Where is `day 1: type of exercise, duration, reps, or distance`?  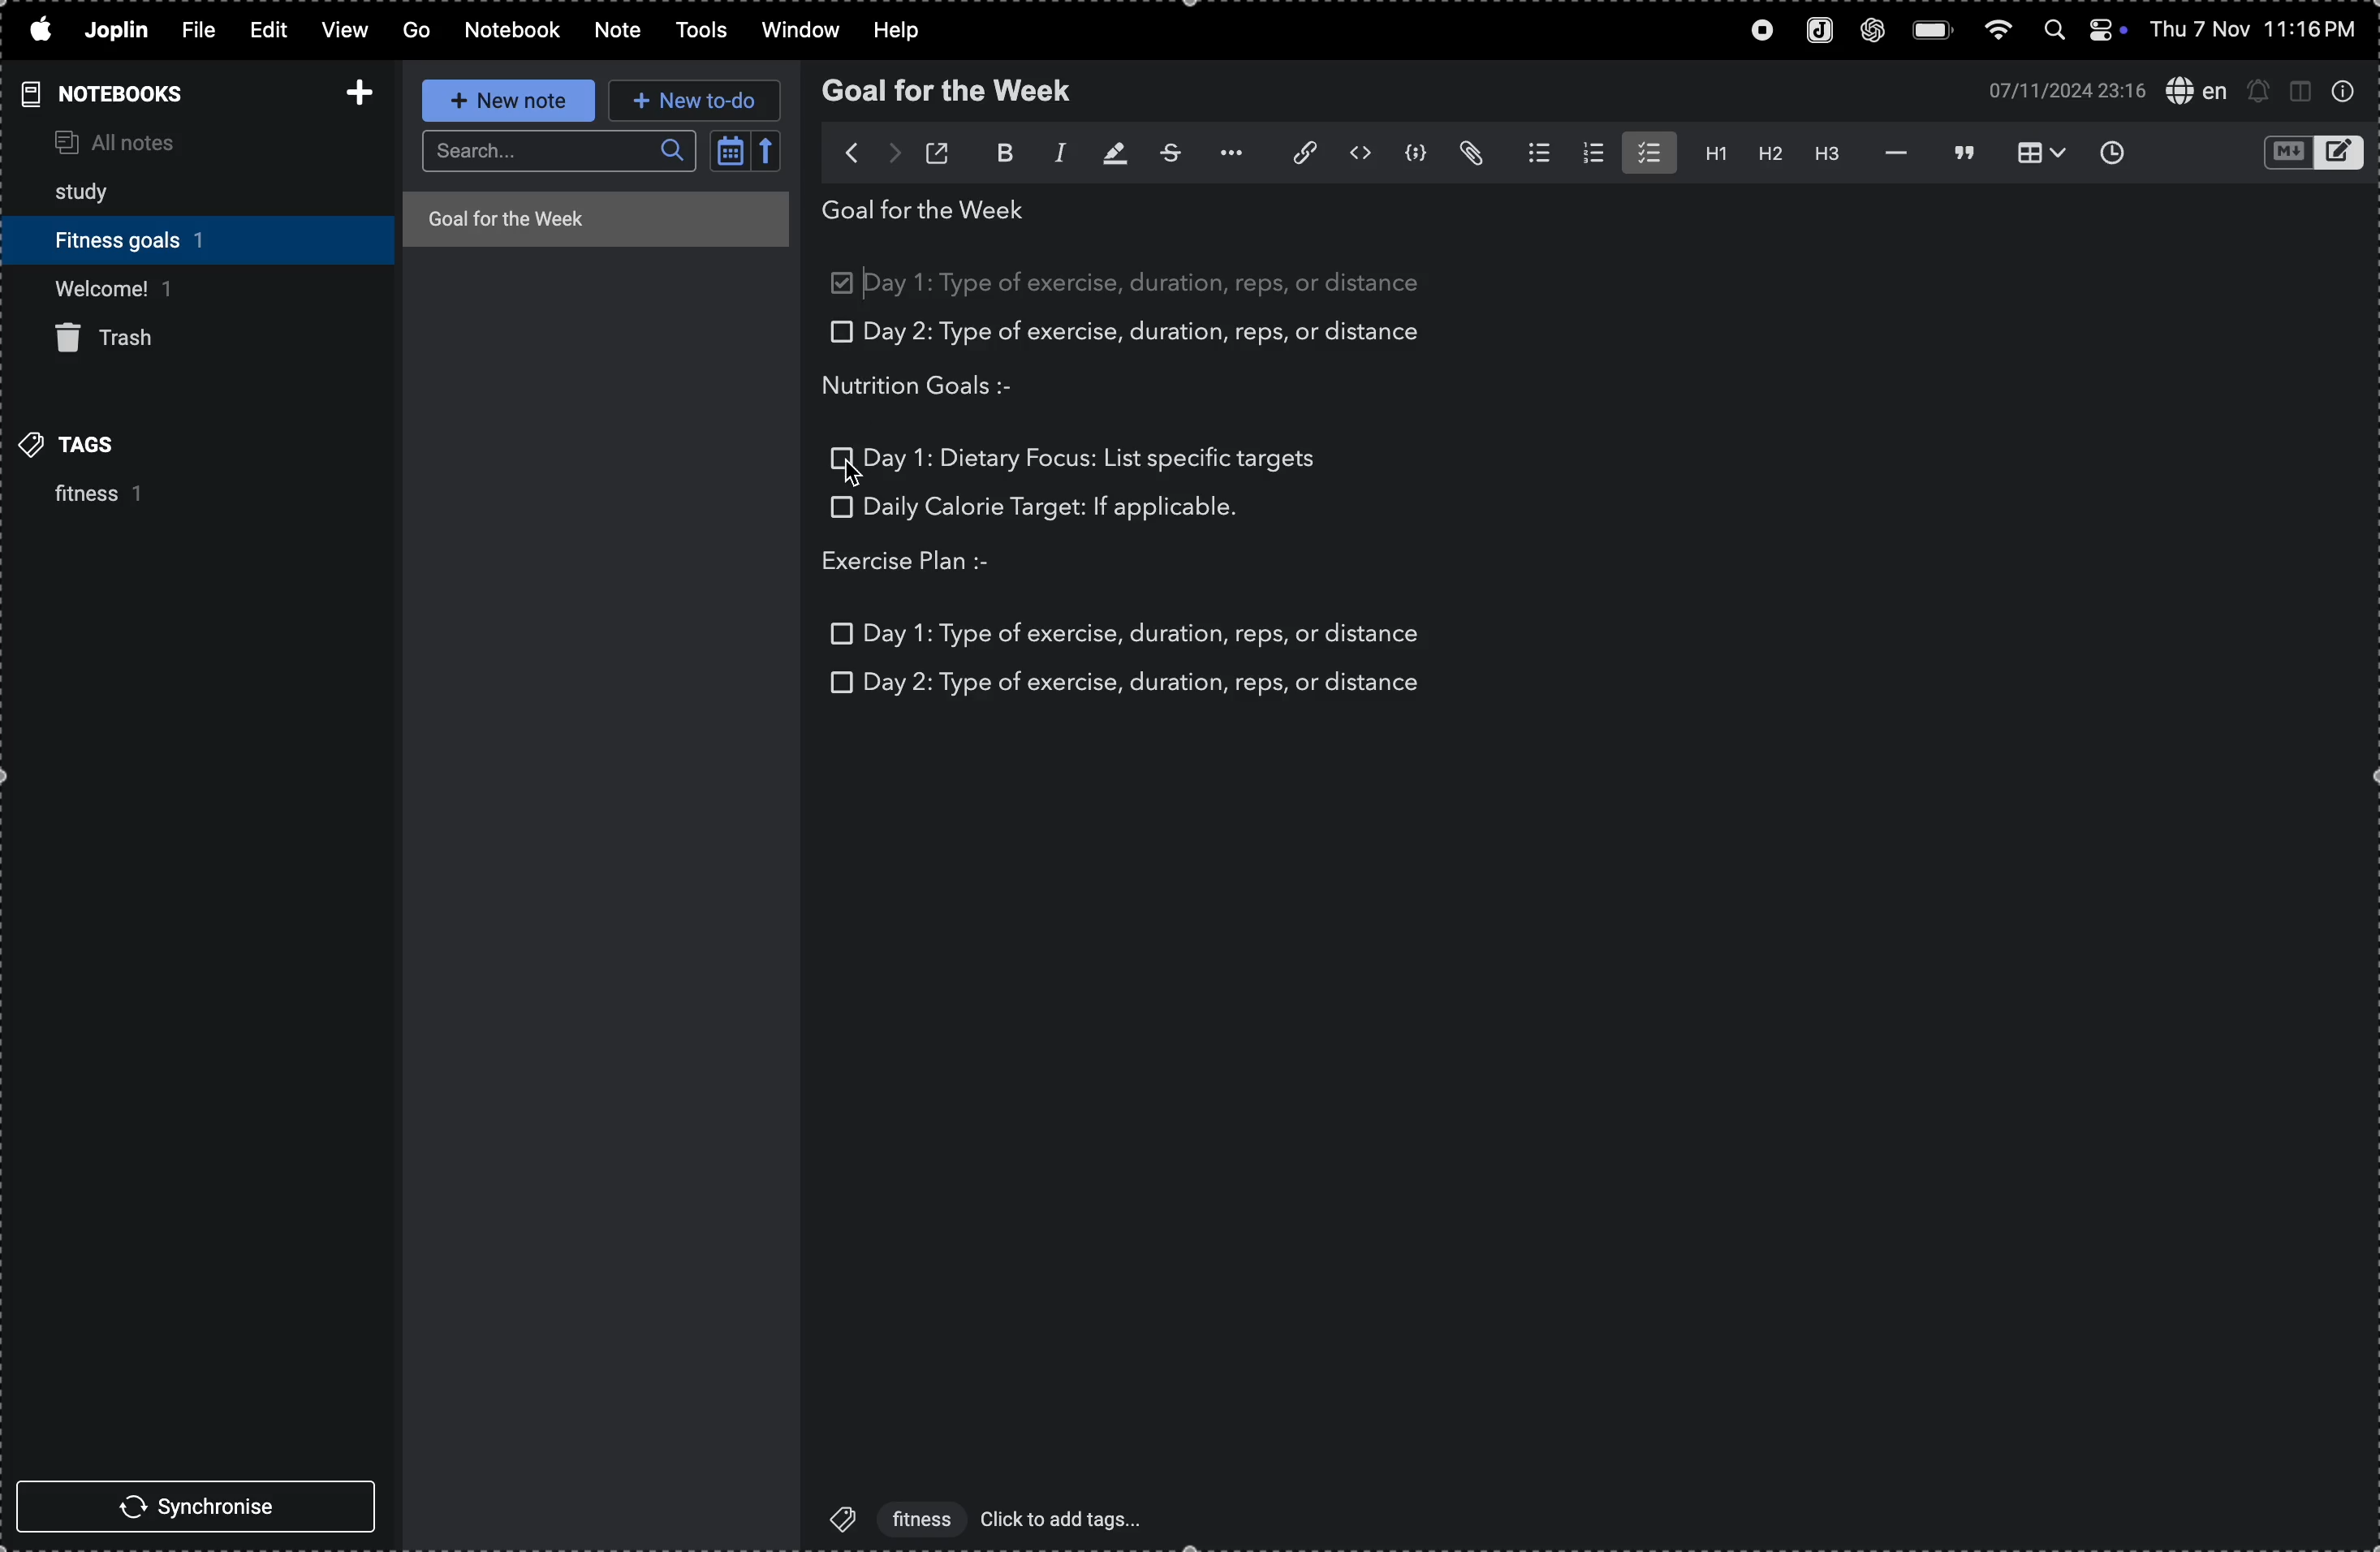 day 1: type of exercise, duration, reps, or distance is located at coordinates (1147, 629).